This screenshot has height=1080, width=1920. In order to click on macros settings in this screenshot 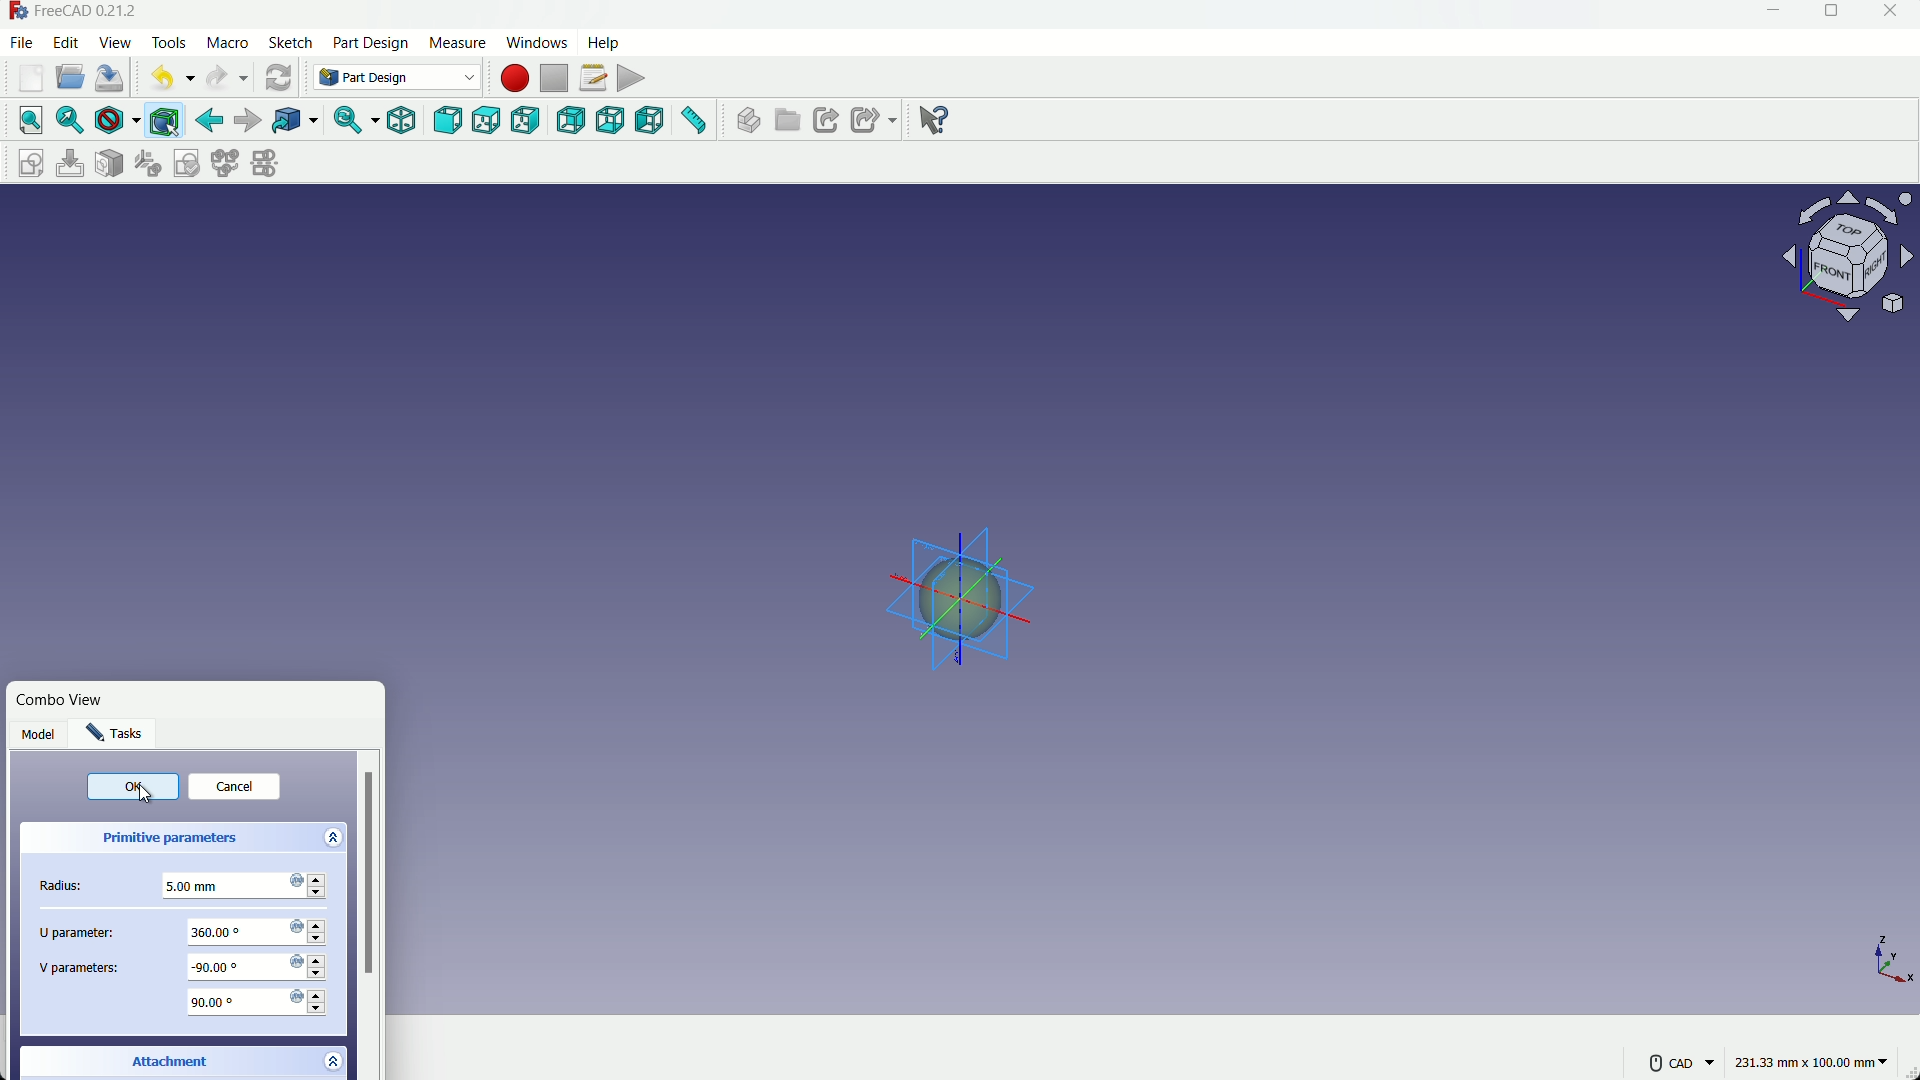, I will do `click(593, 78)`.